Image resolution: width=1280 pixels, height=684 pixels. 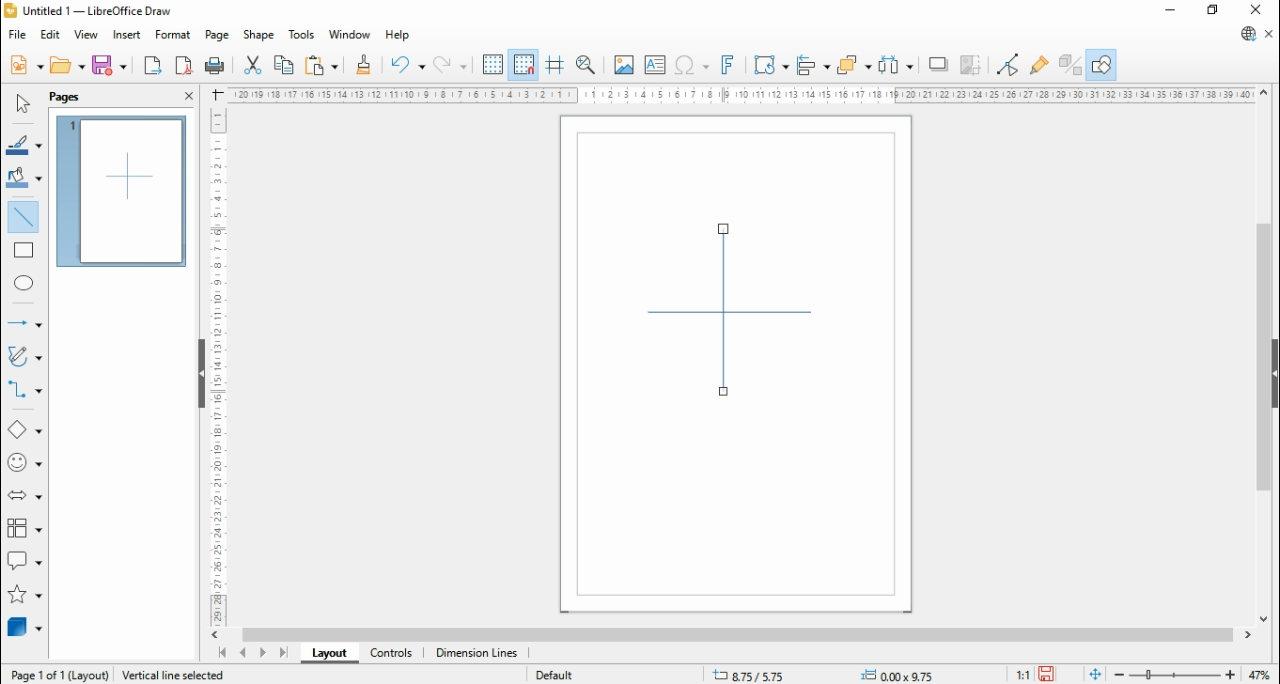 What do you see at coordinates (24, 529) in the screenshot?
I see `flowchart` at bounding box center [24, 529].